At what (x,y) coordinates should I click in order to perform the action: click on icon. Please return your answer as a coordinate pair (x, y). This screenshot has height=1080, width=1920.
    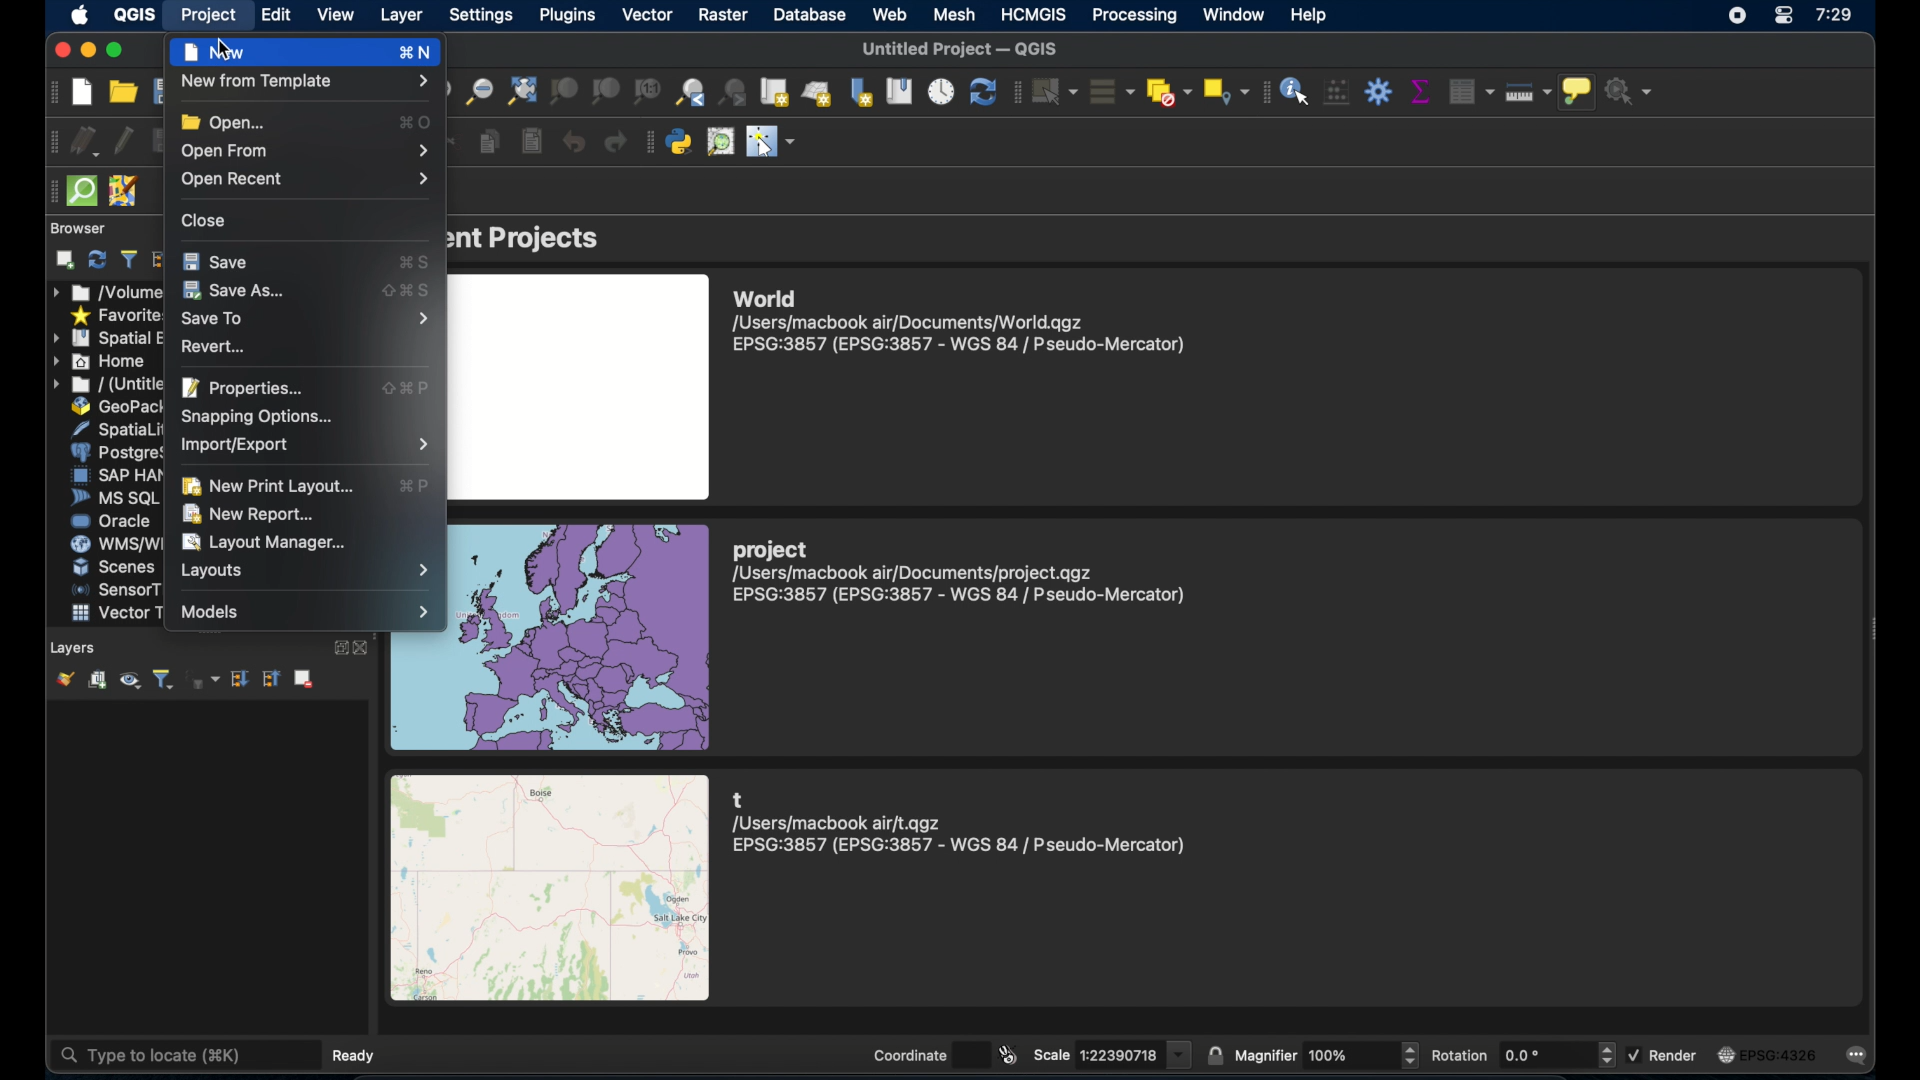
    Looking at the image, I should click on (81, 427).